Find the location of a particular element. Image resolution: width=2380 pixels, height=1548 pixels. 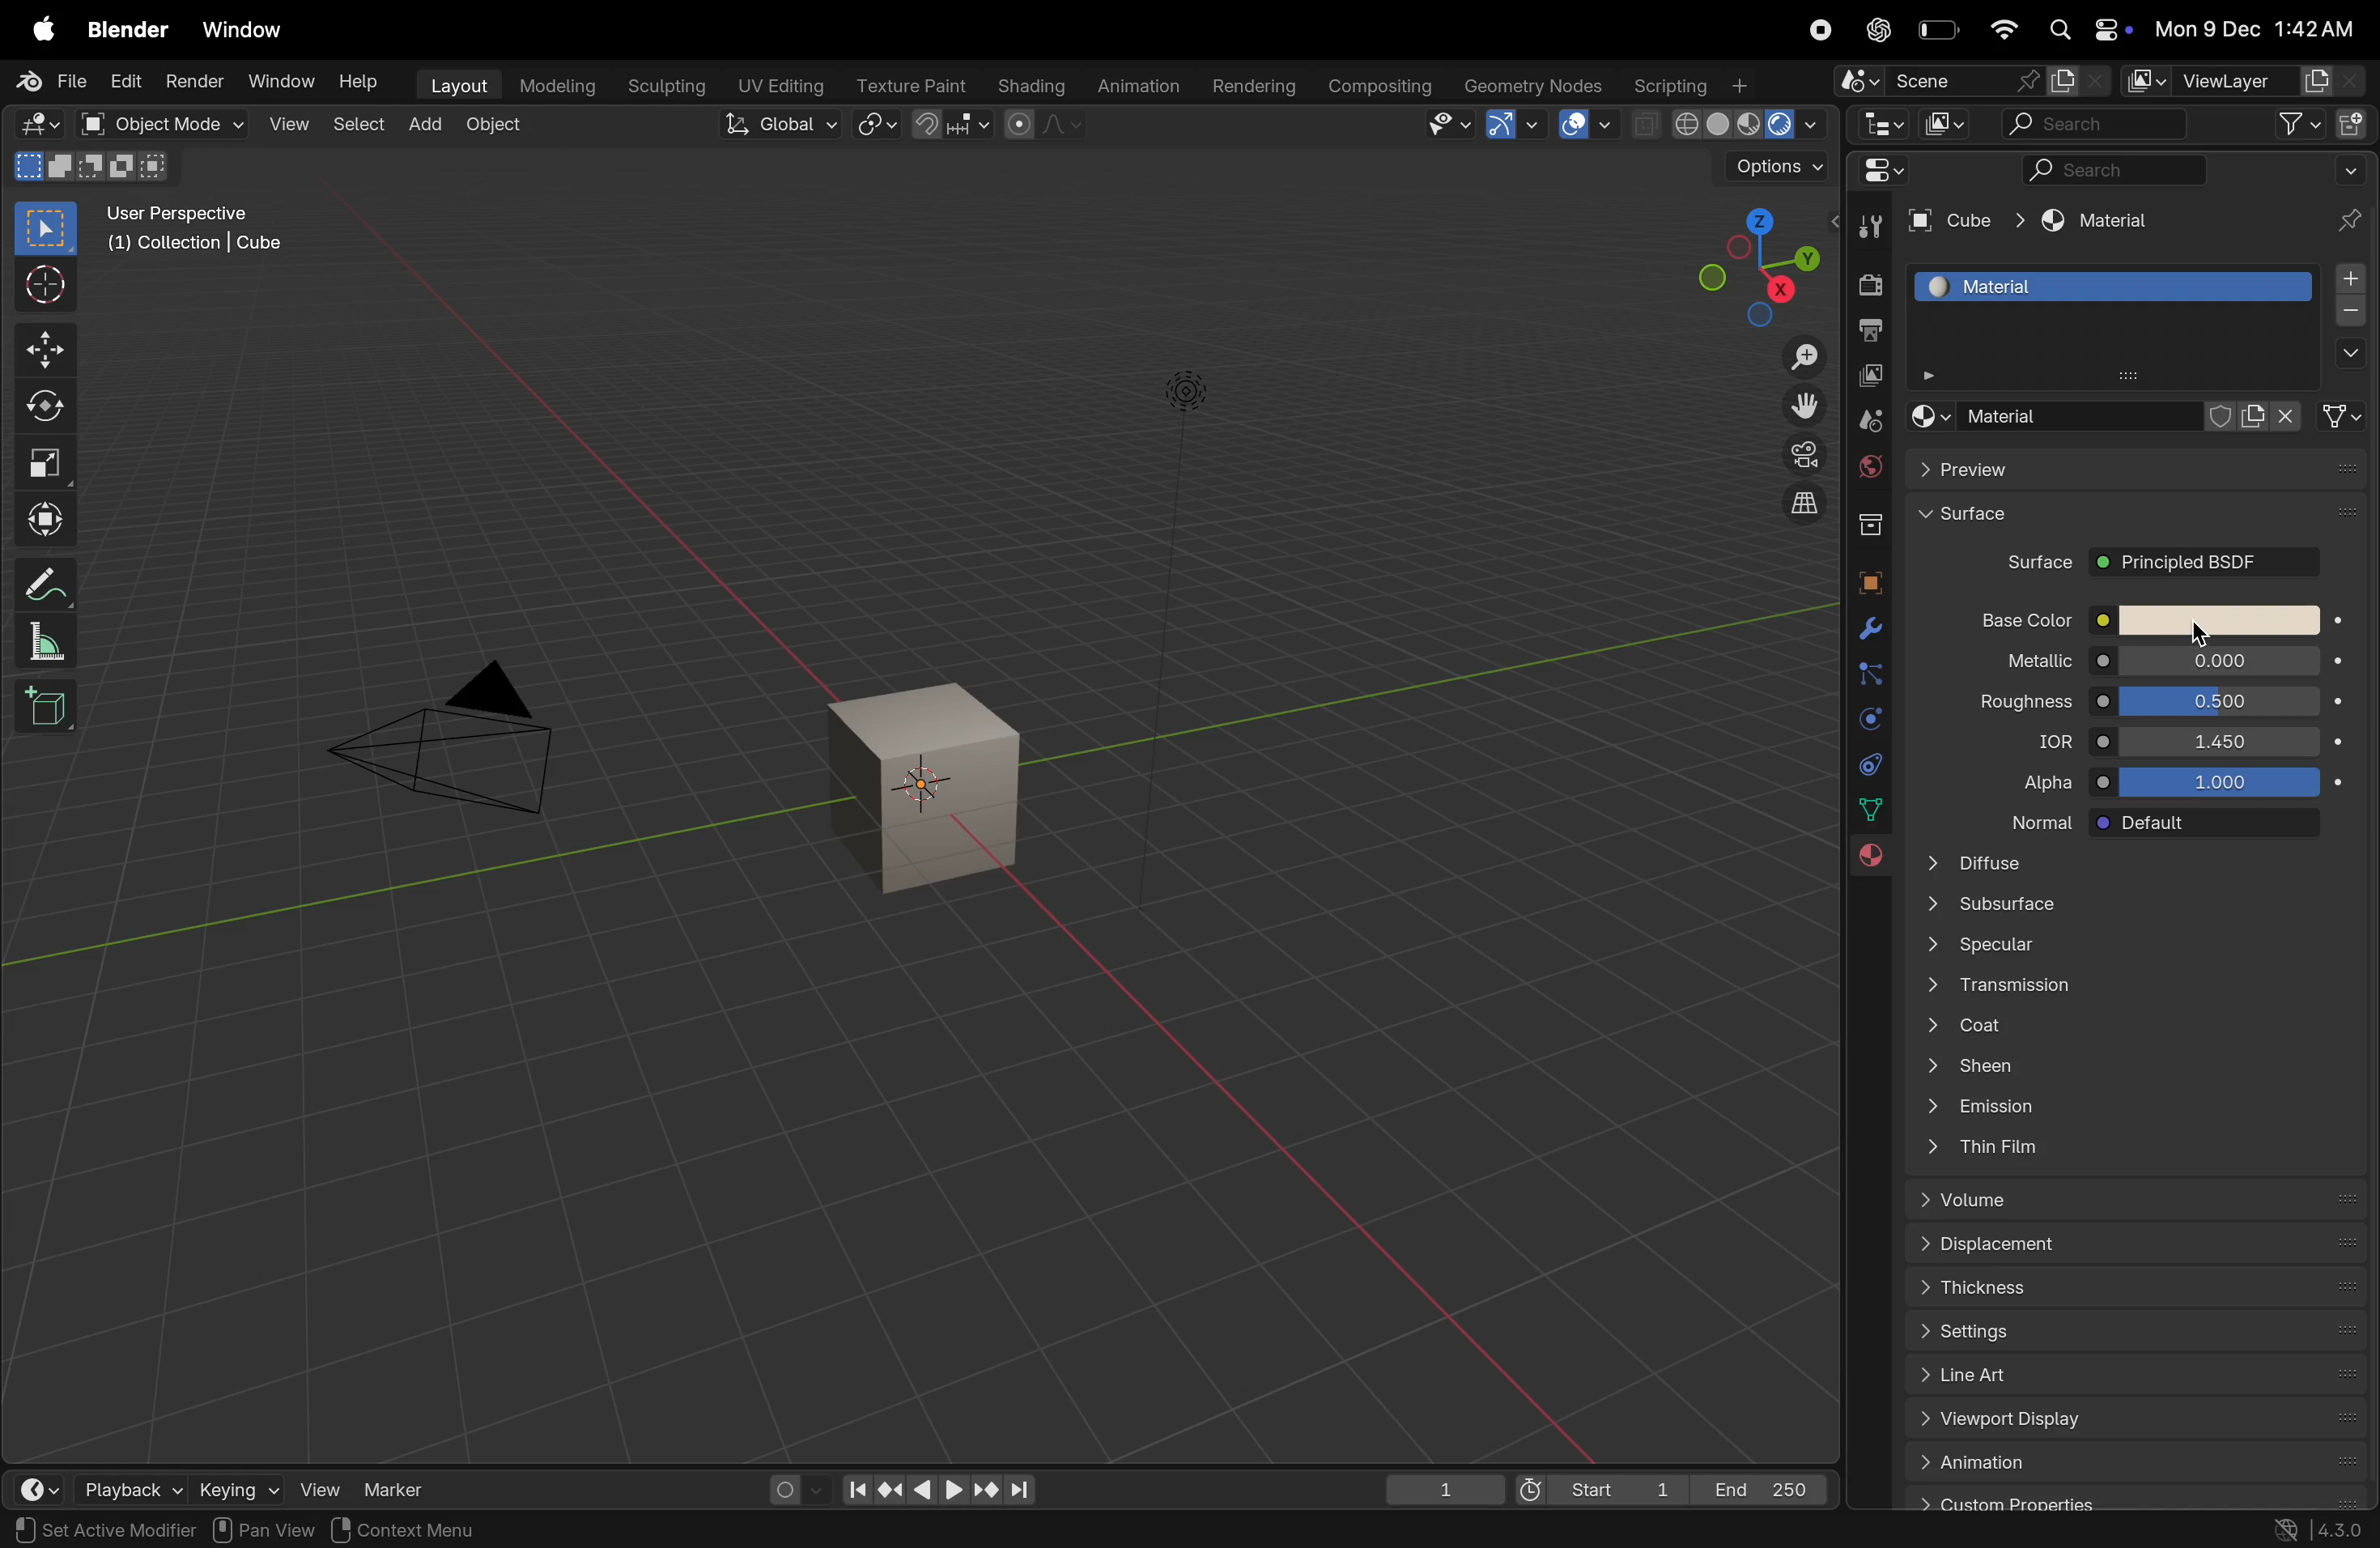

normal is located at coordinates (2022, 820).